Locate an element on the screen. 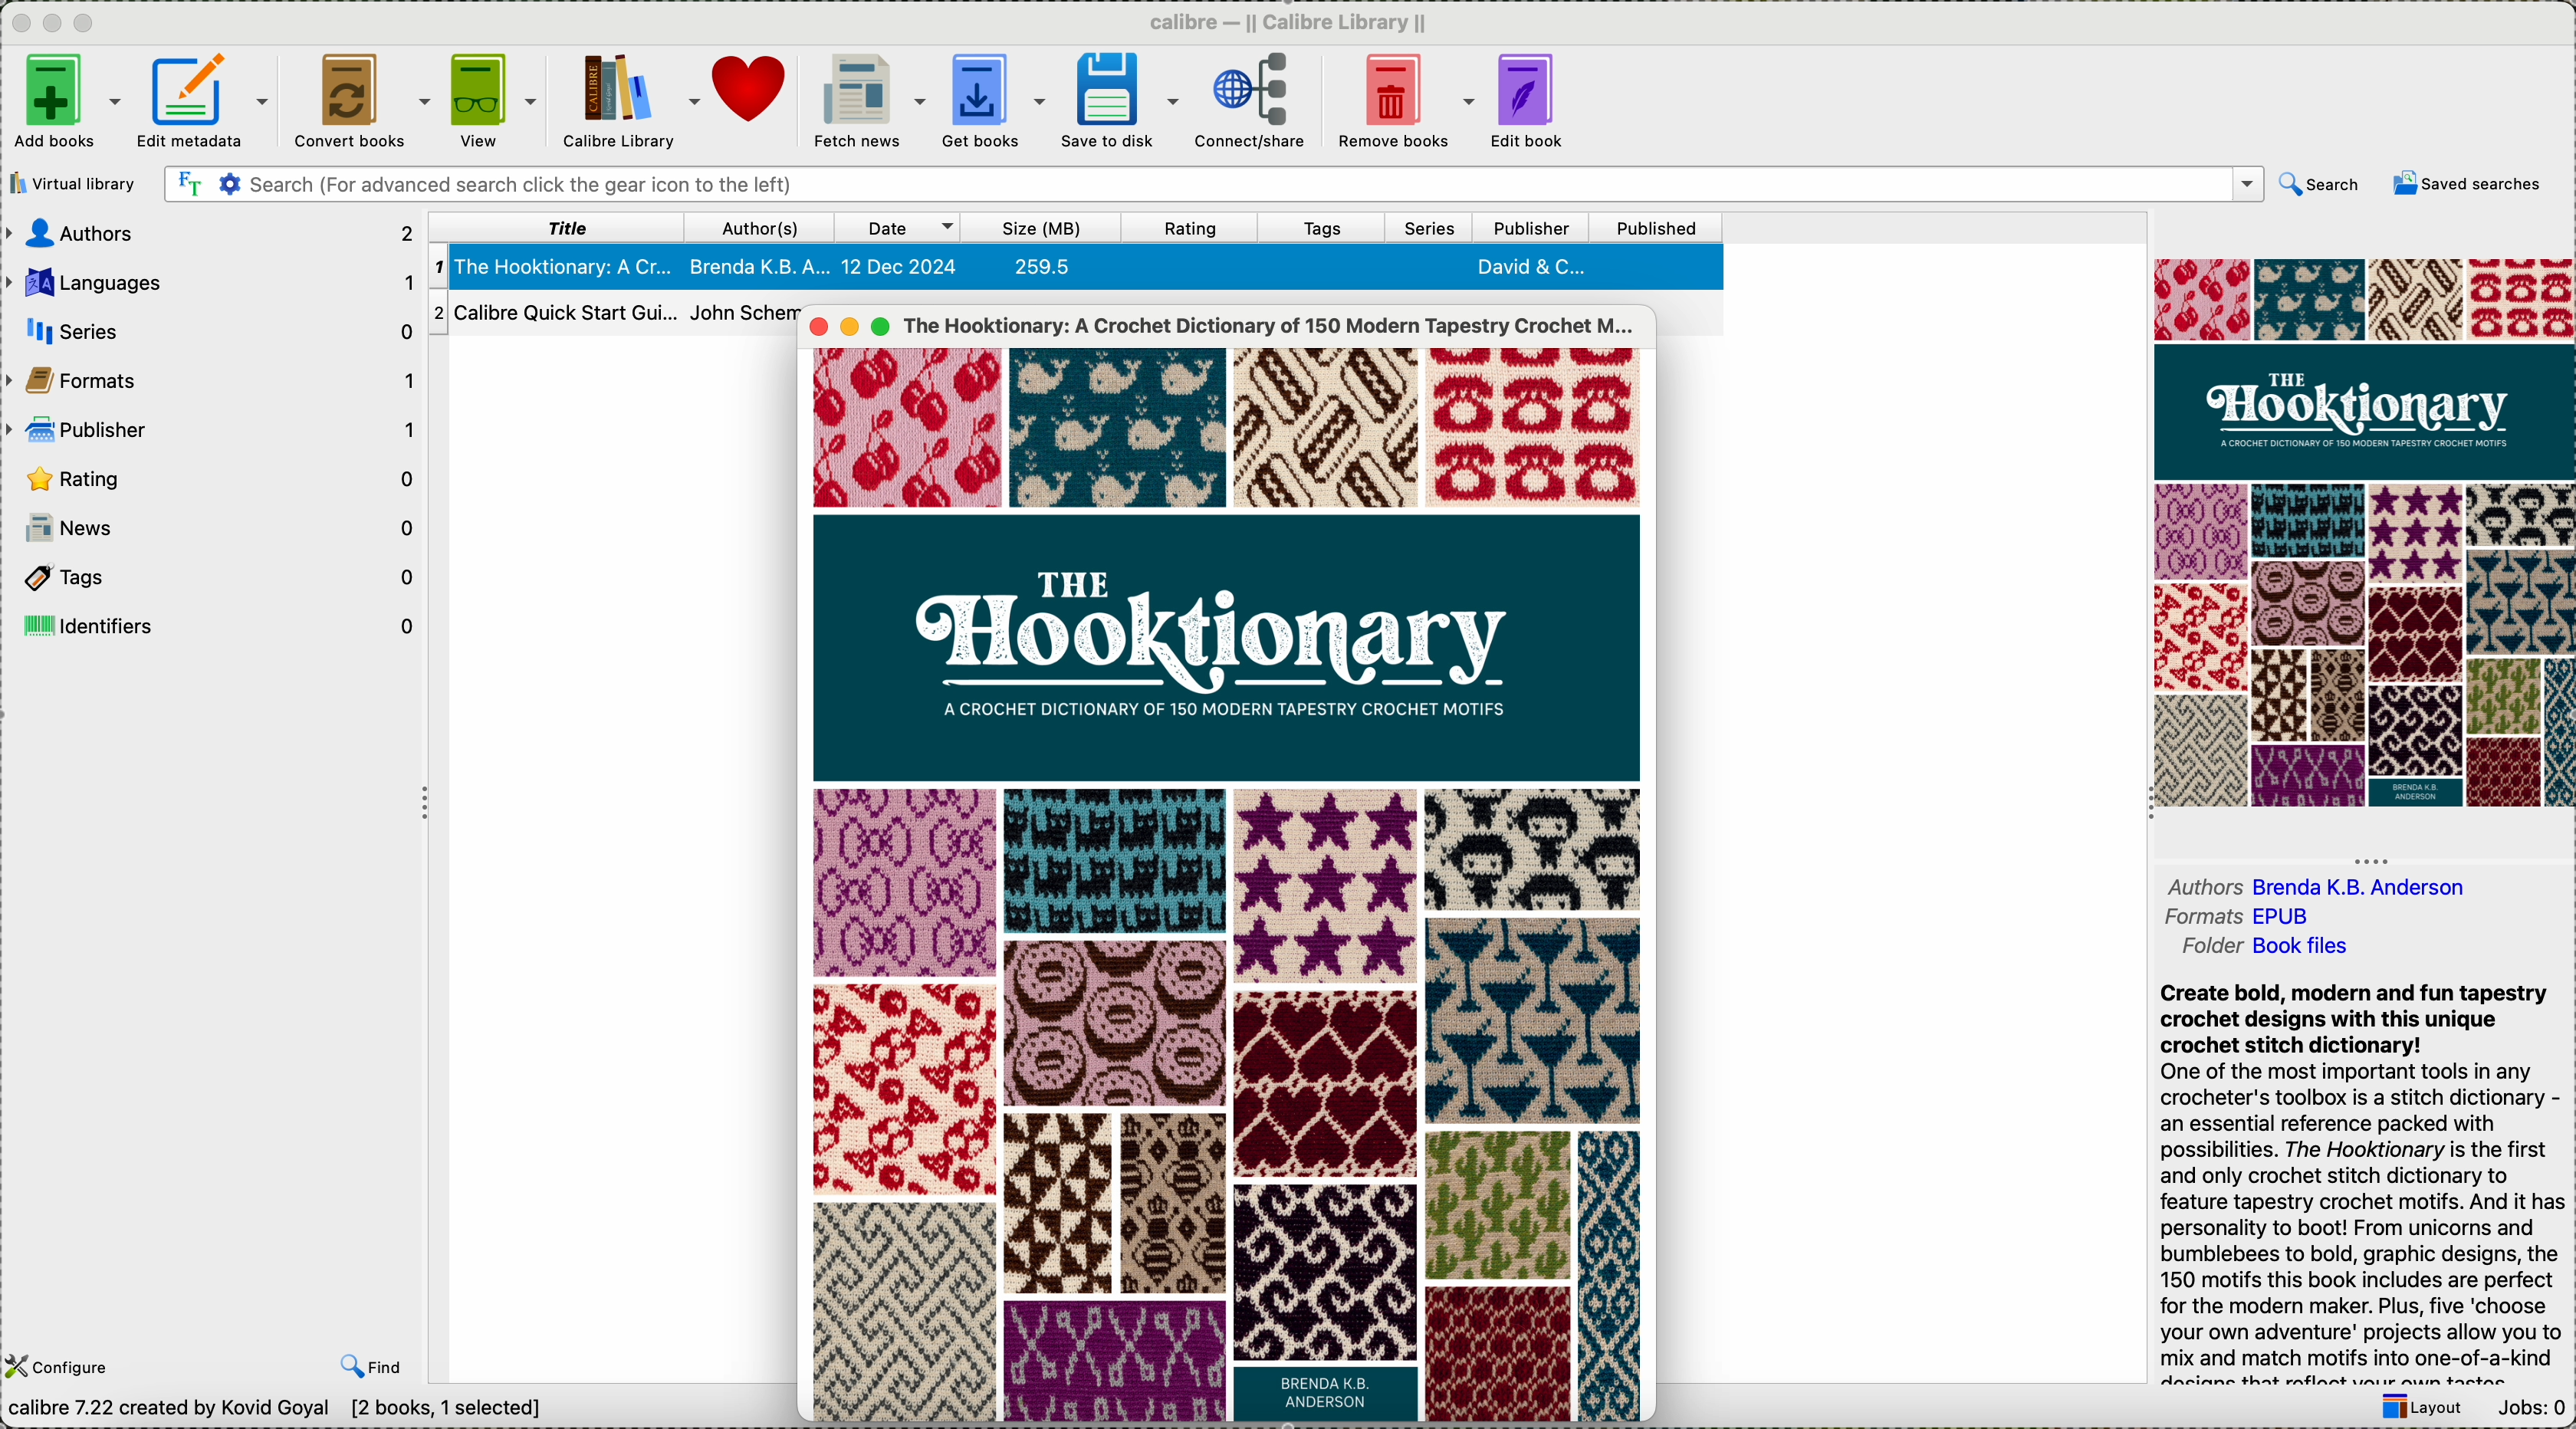  search bar is located at coordinates (1215, 184).